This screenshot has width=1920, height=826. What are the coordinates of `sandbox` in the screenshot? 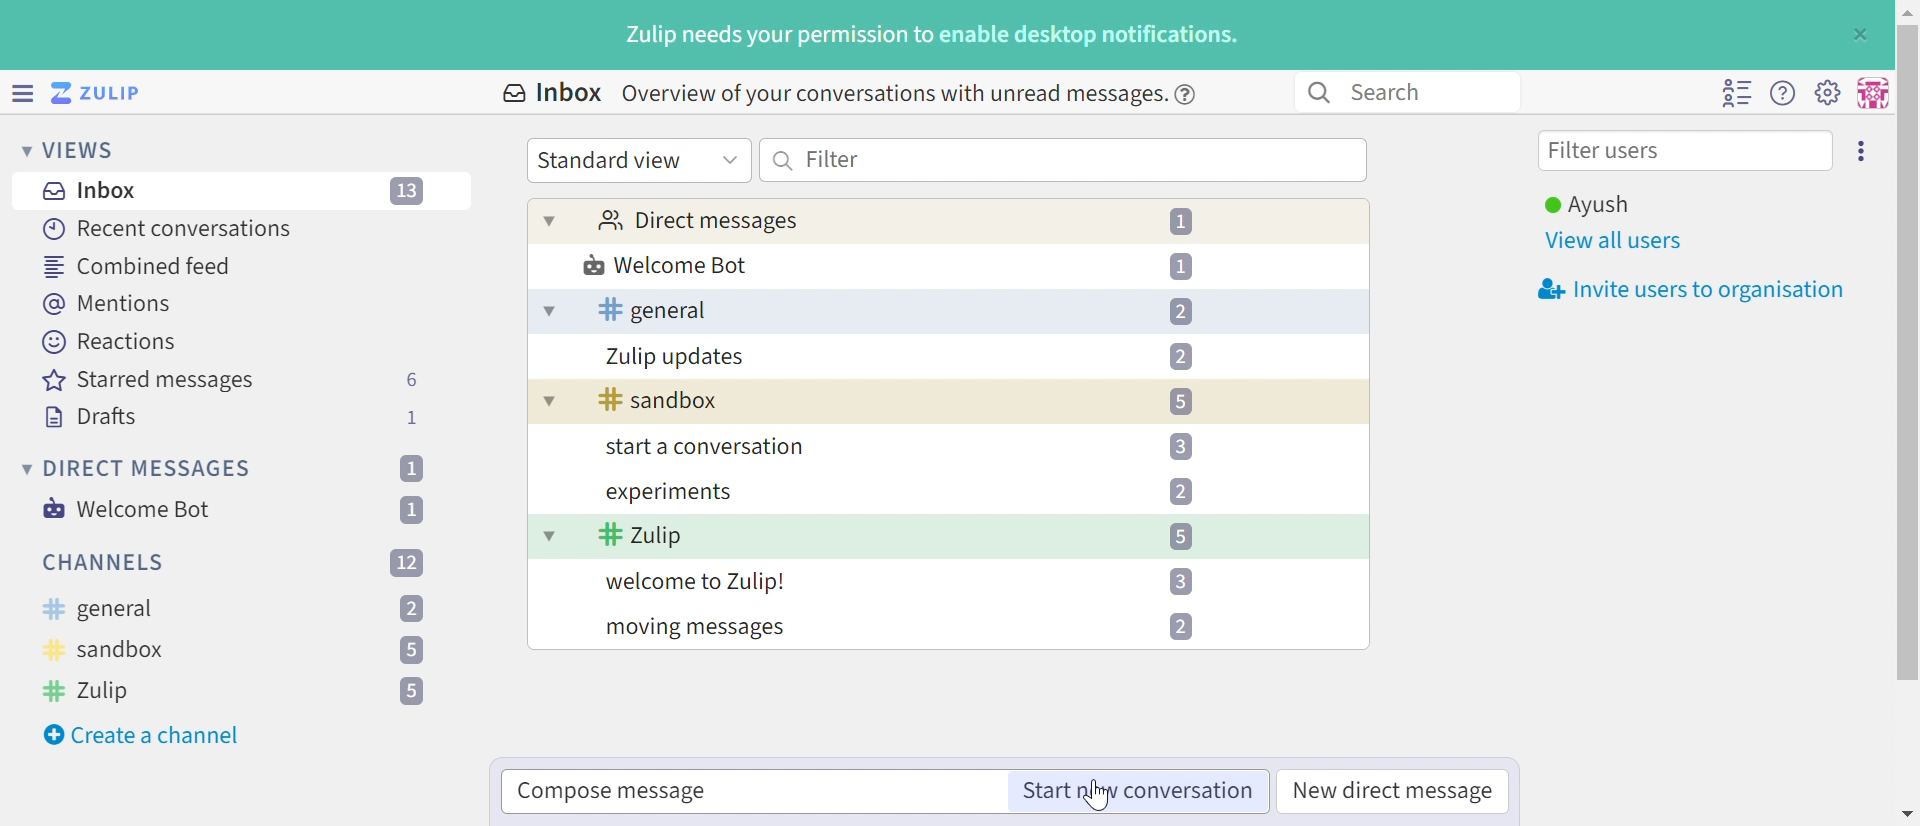 It's located at (659, 401).